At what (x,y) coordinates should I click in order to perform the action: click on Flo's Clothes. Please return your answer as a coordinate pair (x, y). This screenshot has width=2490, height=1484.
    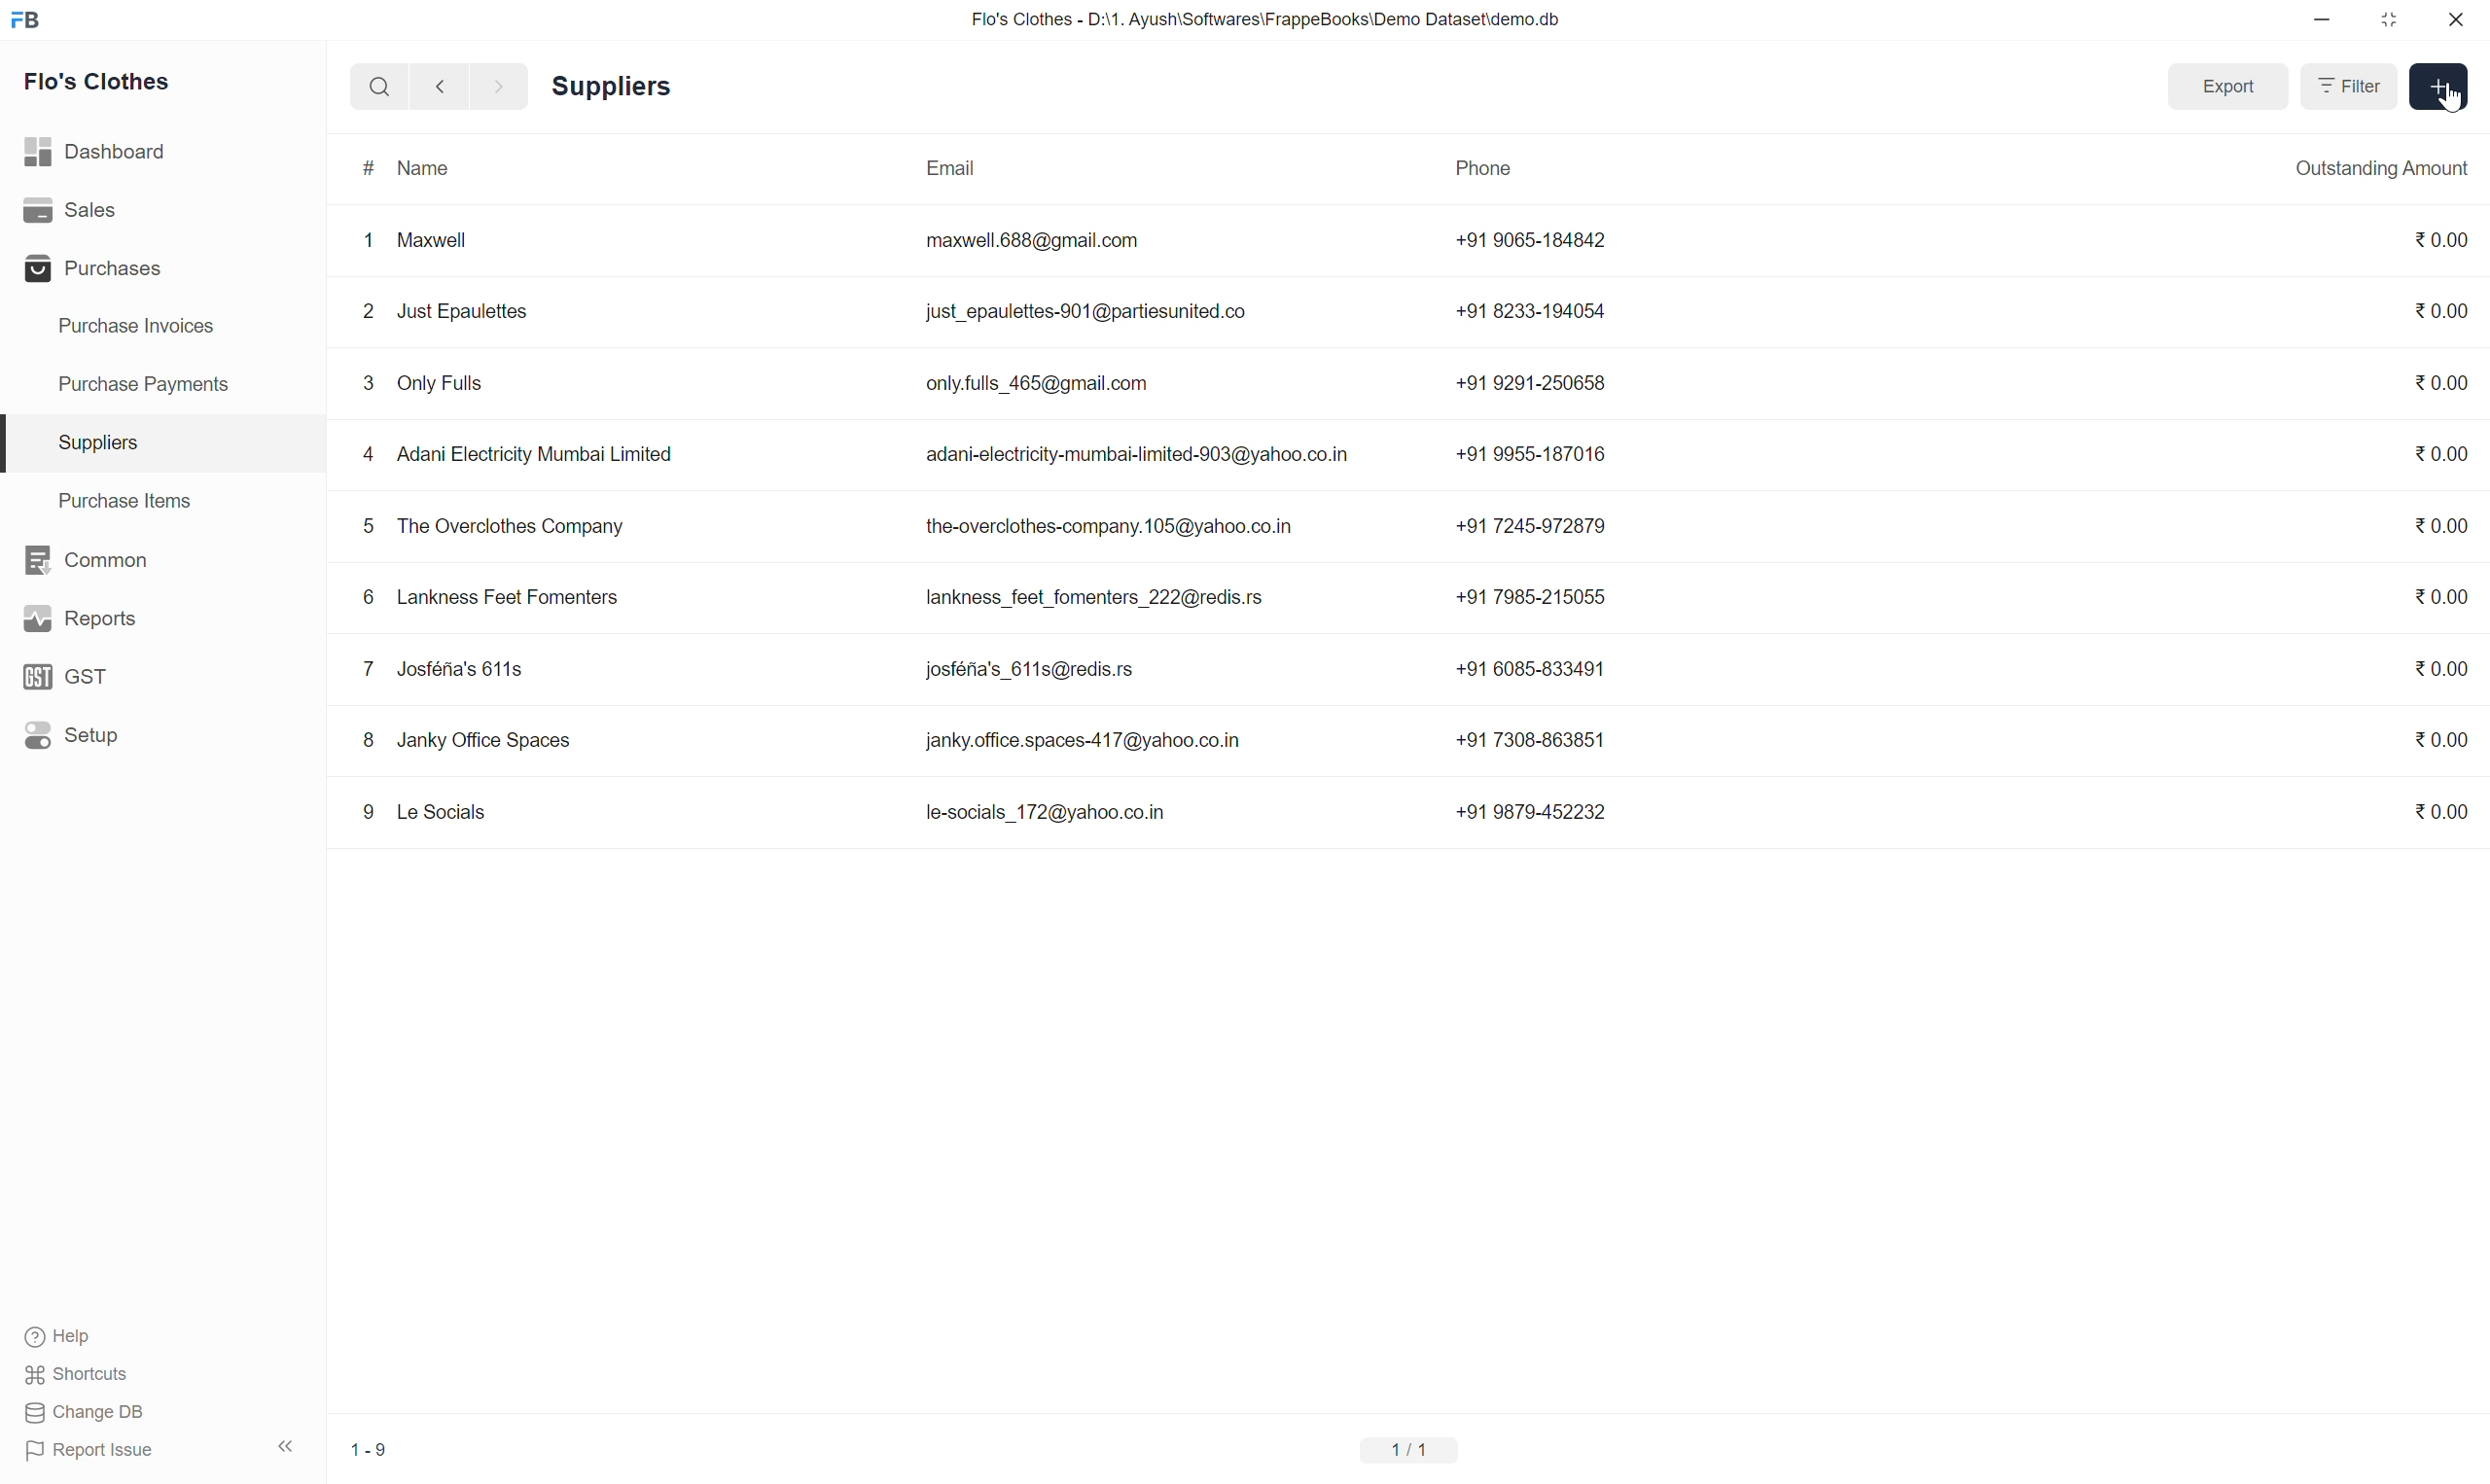
    Looking at the image, I should click on (97, 80).